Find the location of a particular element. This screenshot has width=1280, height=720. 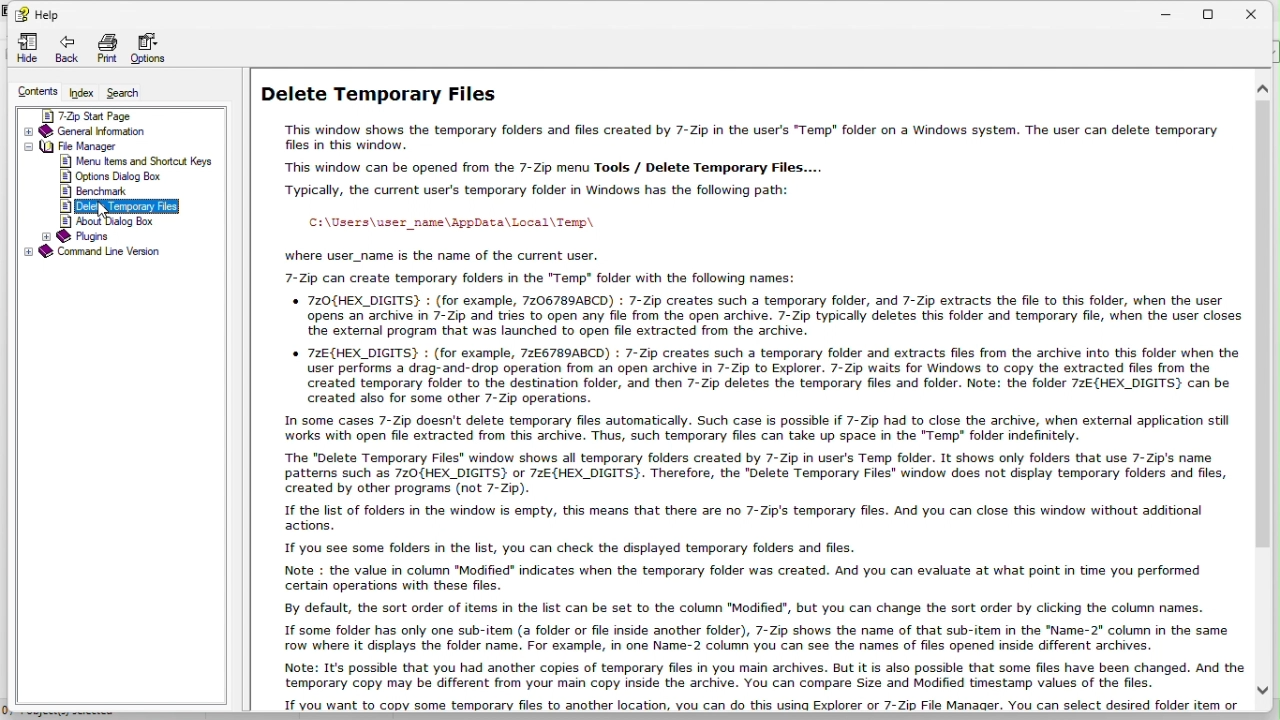

about dialog box is located at coordinates (127, 222).